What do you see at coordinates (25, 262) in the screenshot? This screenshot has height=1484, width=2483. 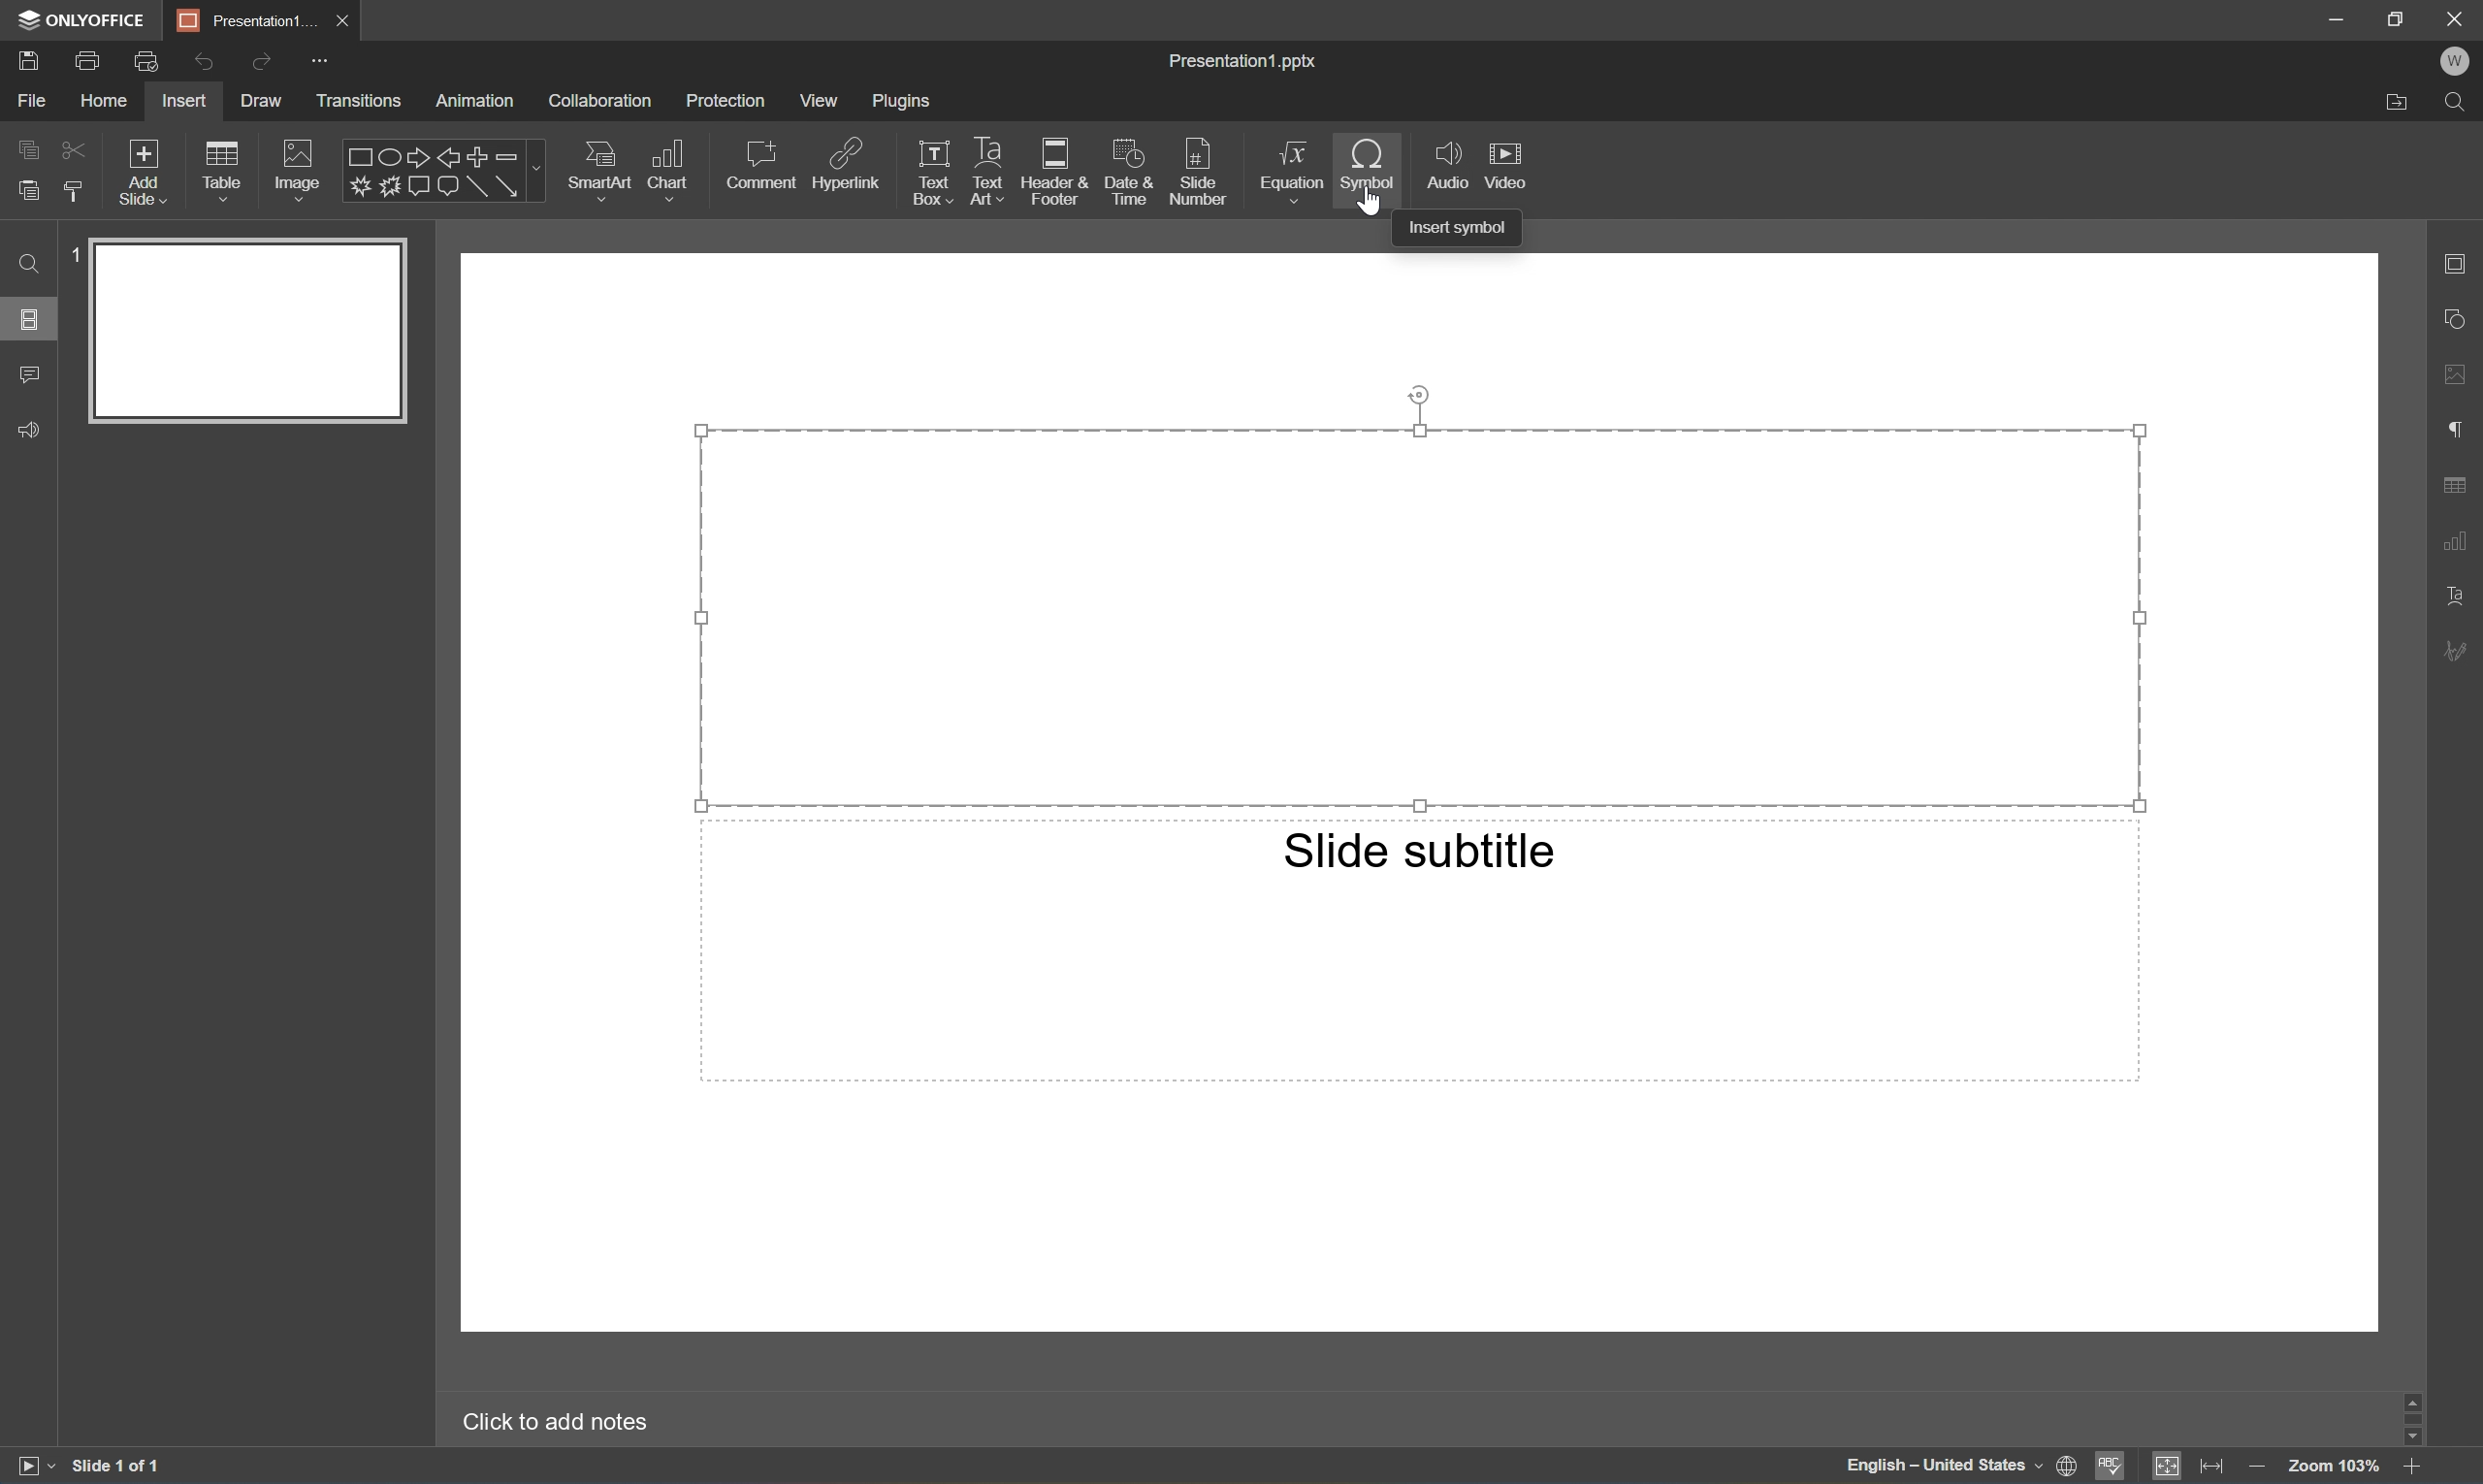 I see `Find` at bounding box center [25, 262].